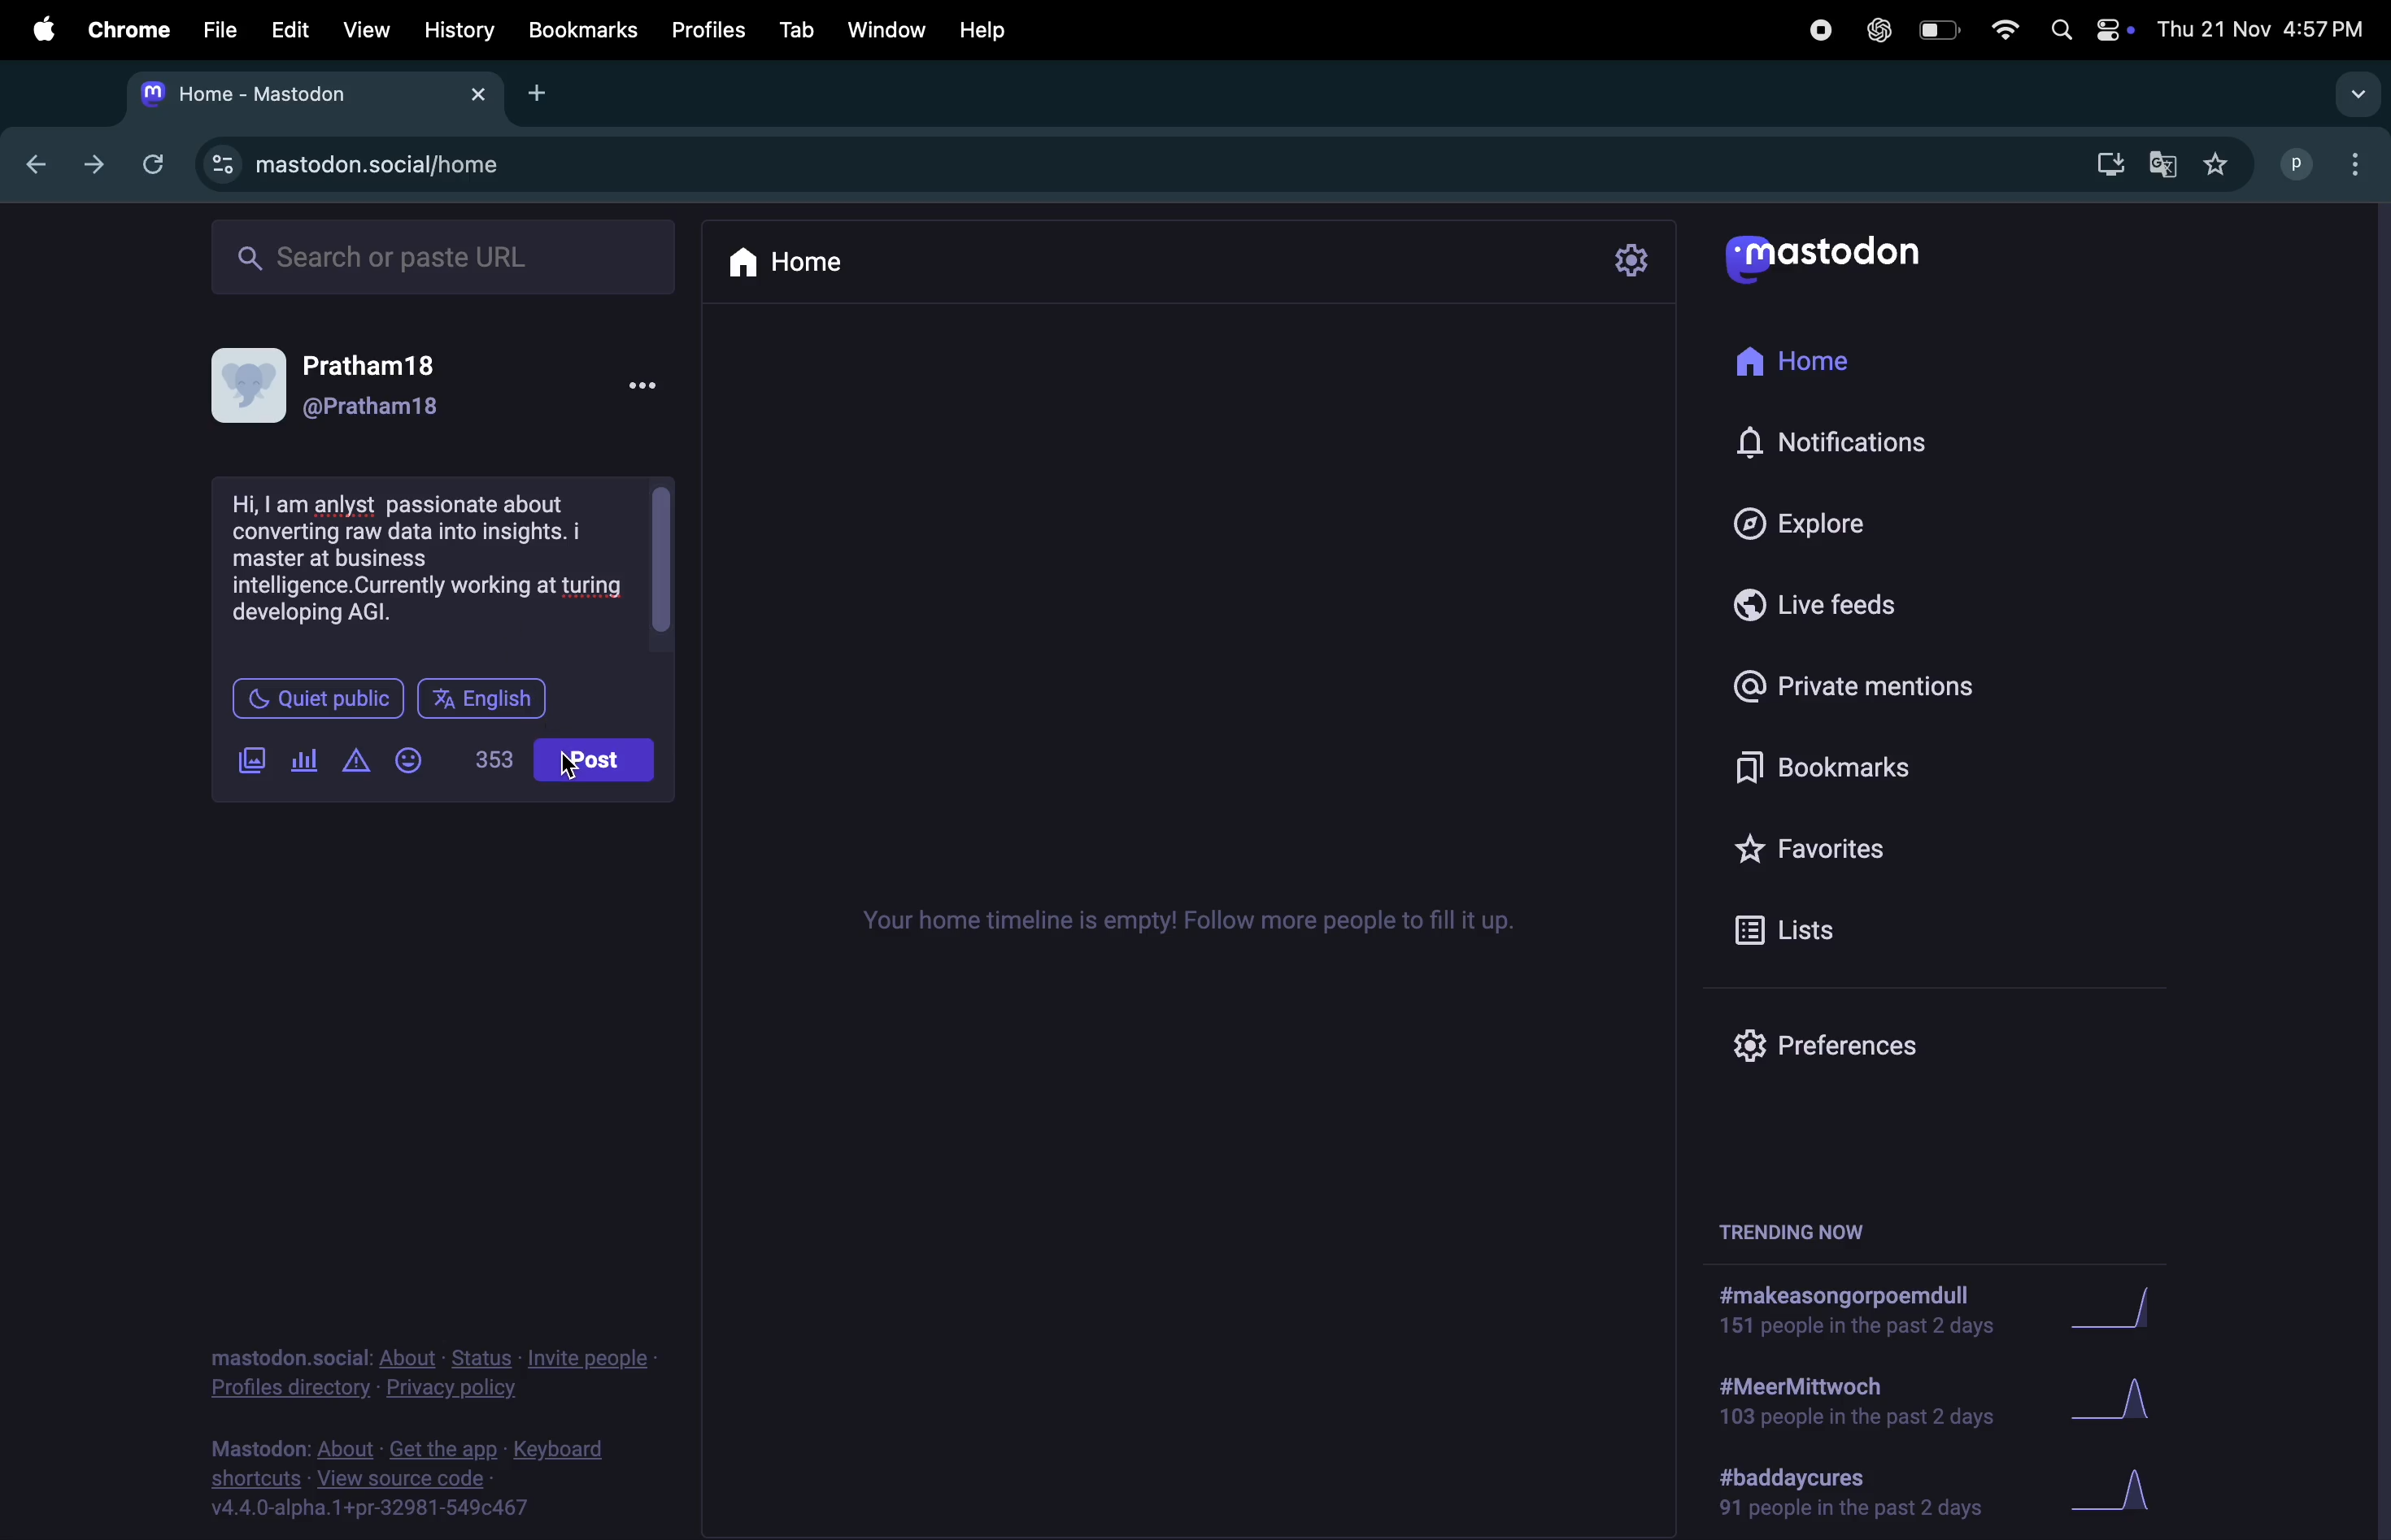  I want to click on treding now, so click(1795, 1231).